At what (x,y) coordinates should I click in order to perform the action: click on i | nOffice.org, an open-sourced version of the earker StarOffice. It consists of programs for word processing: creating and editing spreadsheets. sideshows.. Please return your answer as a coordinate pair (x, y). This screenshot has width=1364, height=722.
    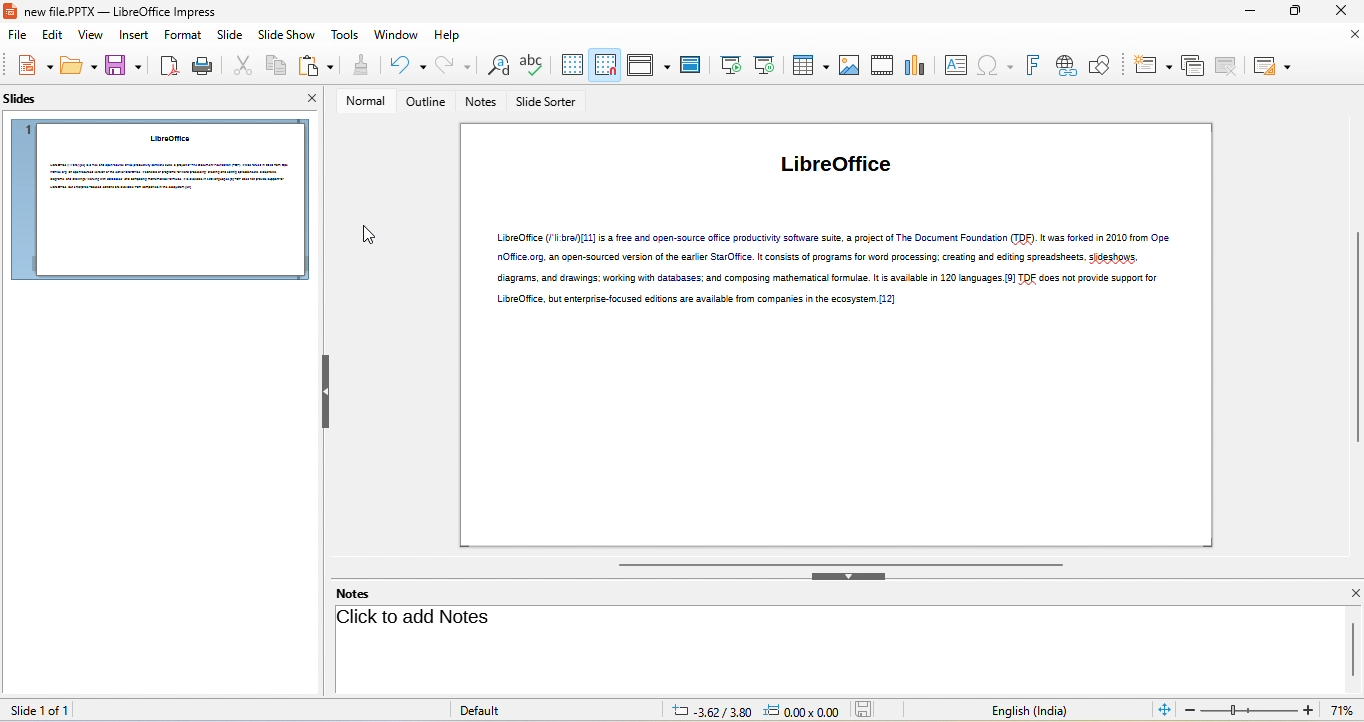
    Looking at the image, I should click on (830, 257).